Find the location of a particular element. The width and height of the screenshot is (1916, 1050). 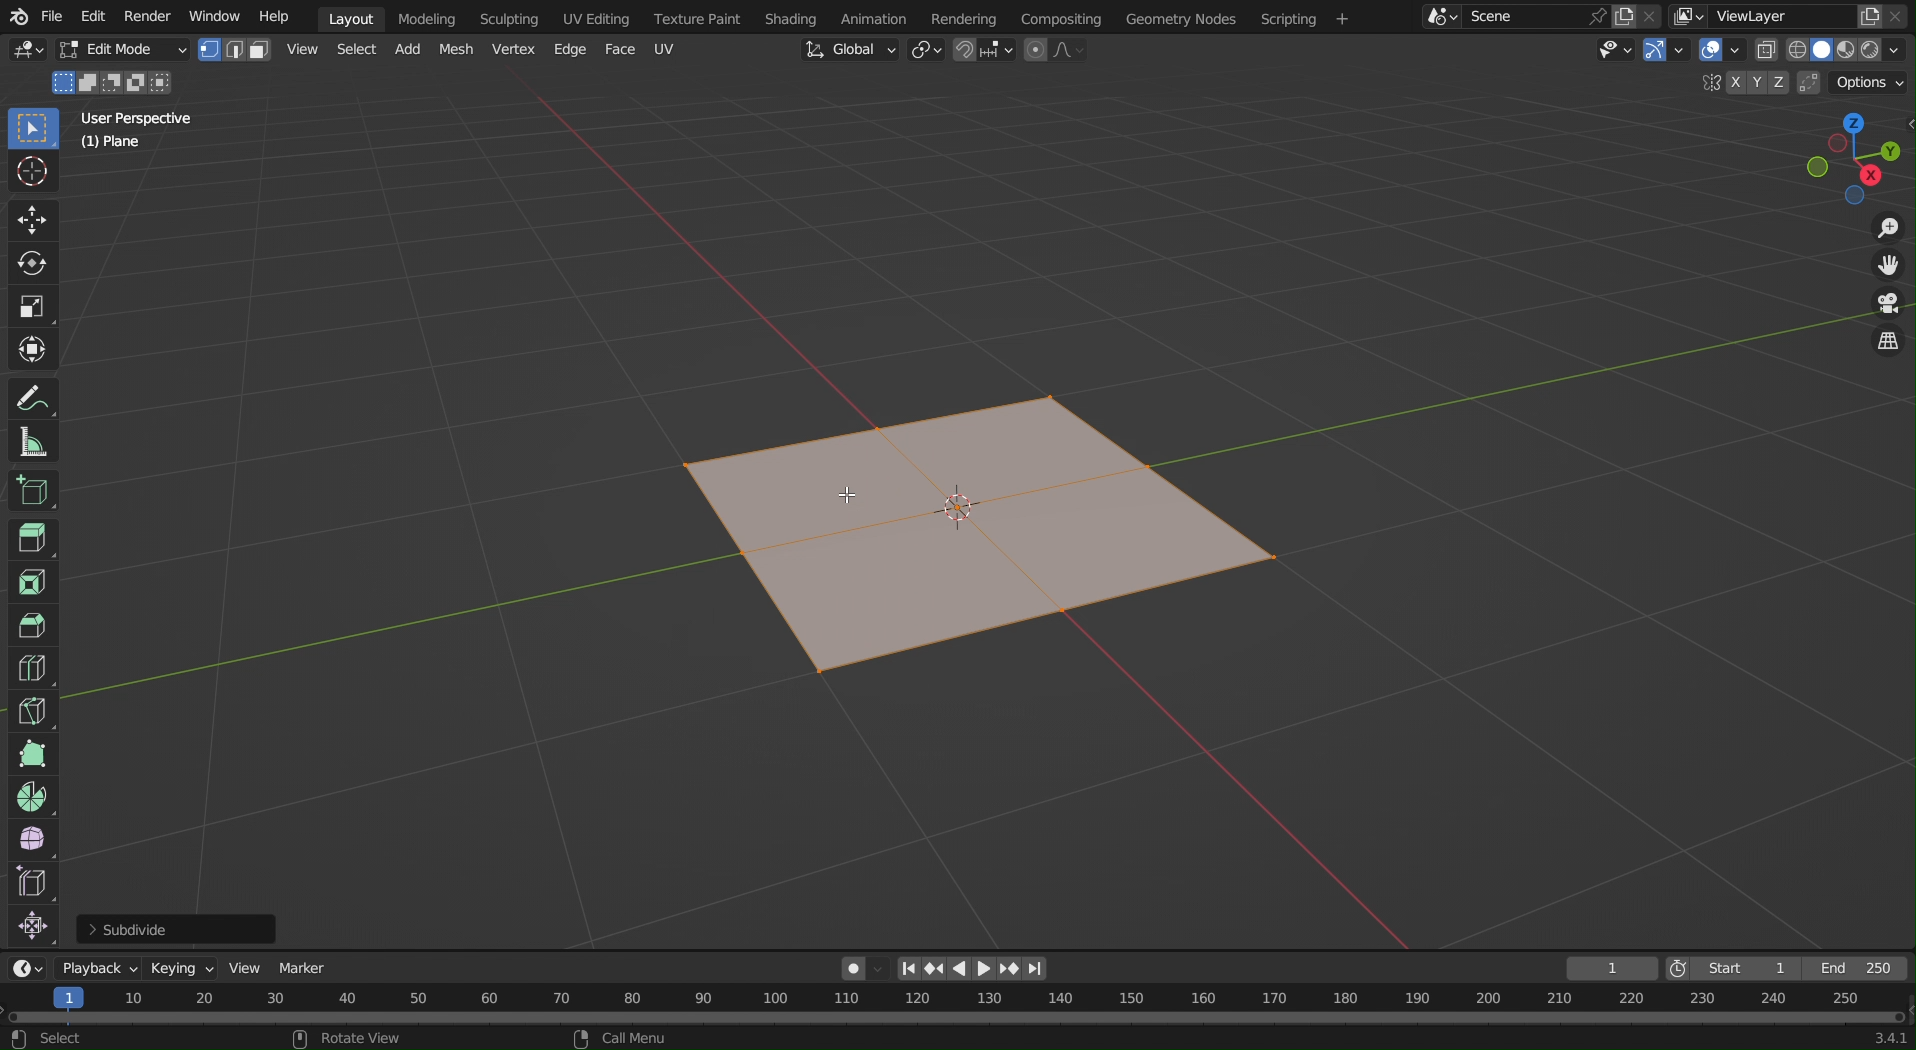

copy is located at coordinates (1871, 18).